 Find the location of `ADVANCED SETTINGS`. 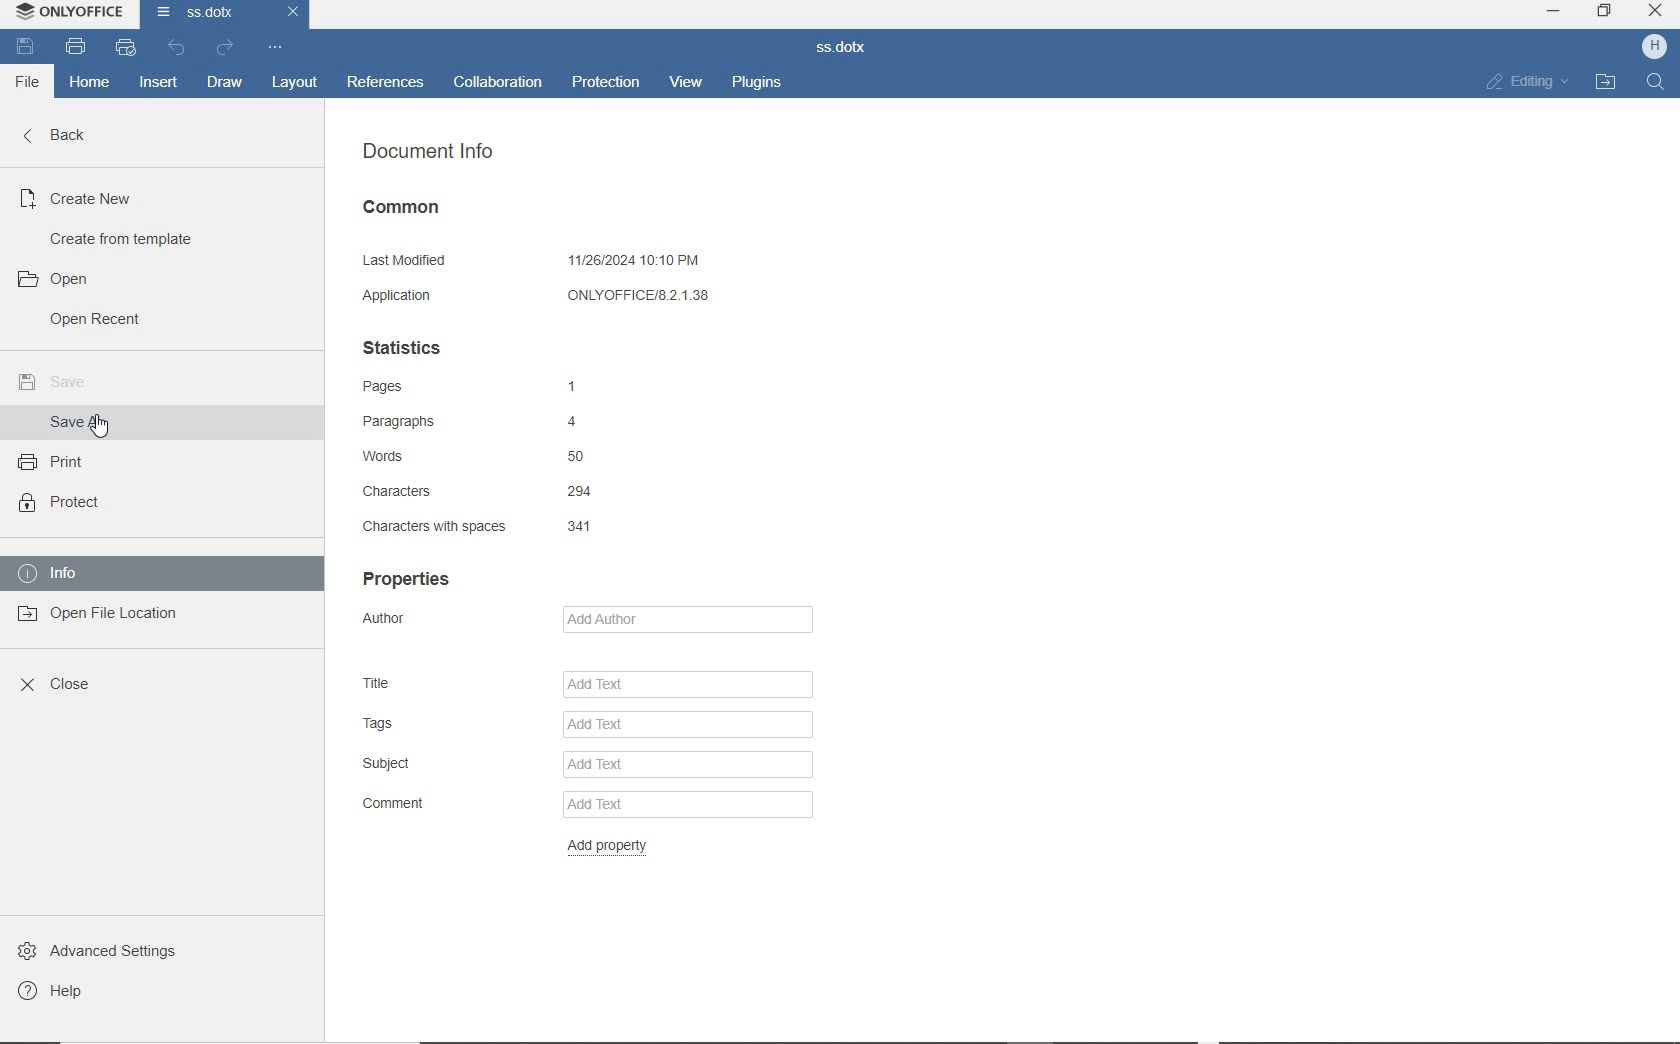

ADVANCED SETTINGS is located at coordinates (106, 947).